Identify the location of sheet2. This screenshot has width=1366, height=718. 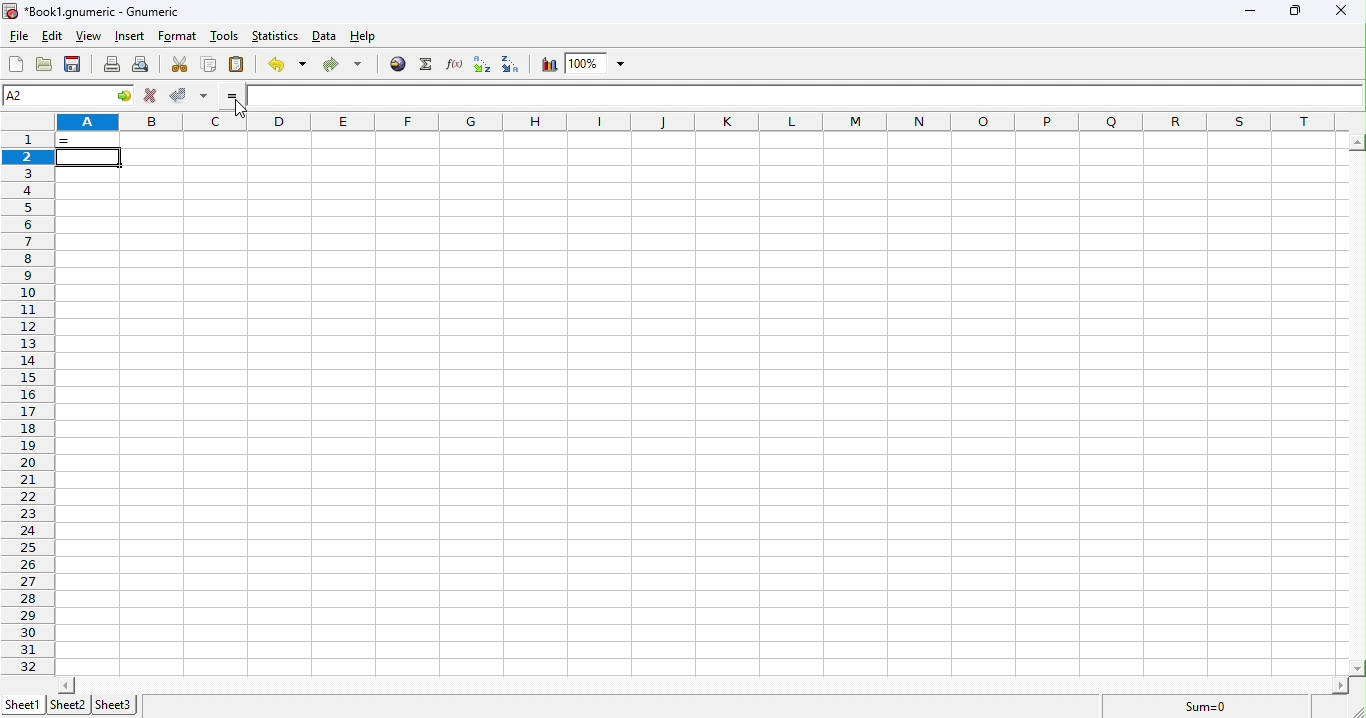
(68, 704).